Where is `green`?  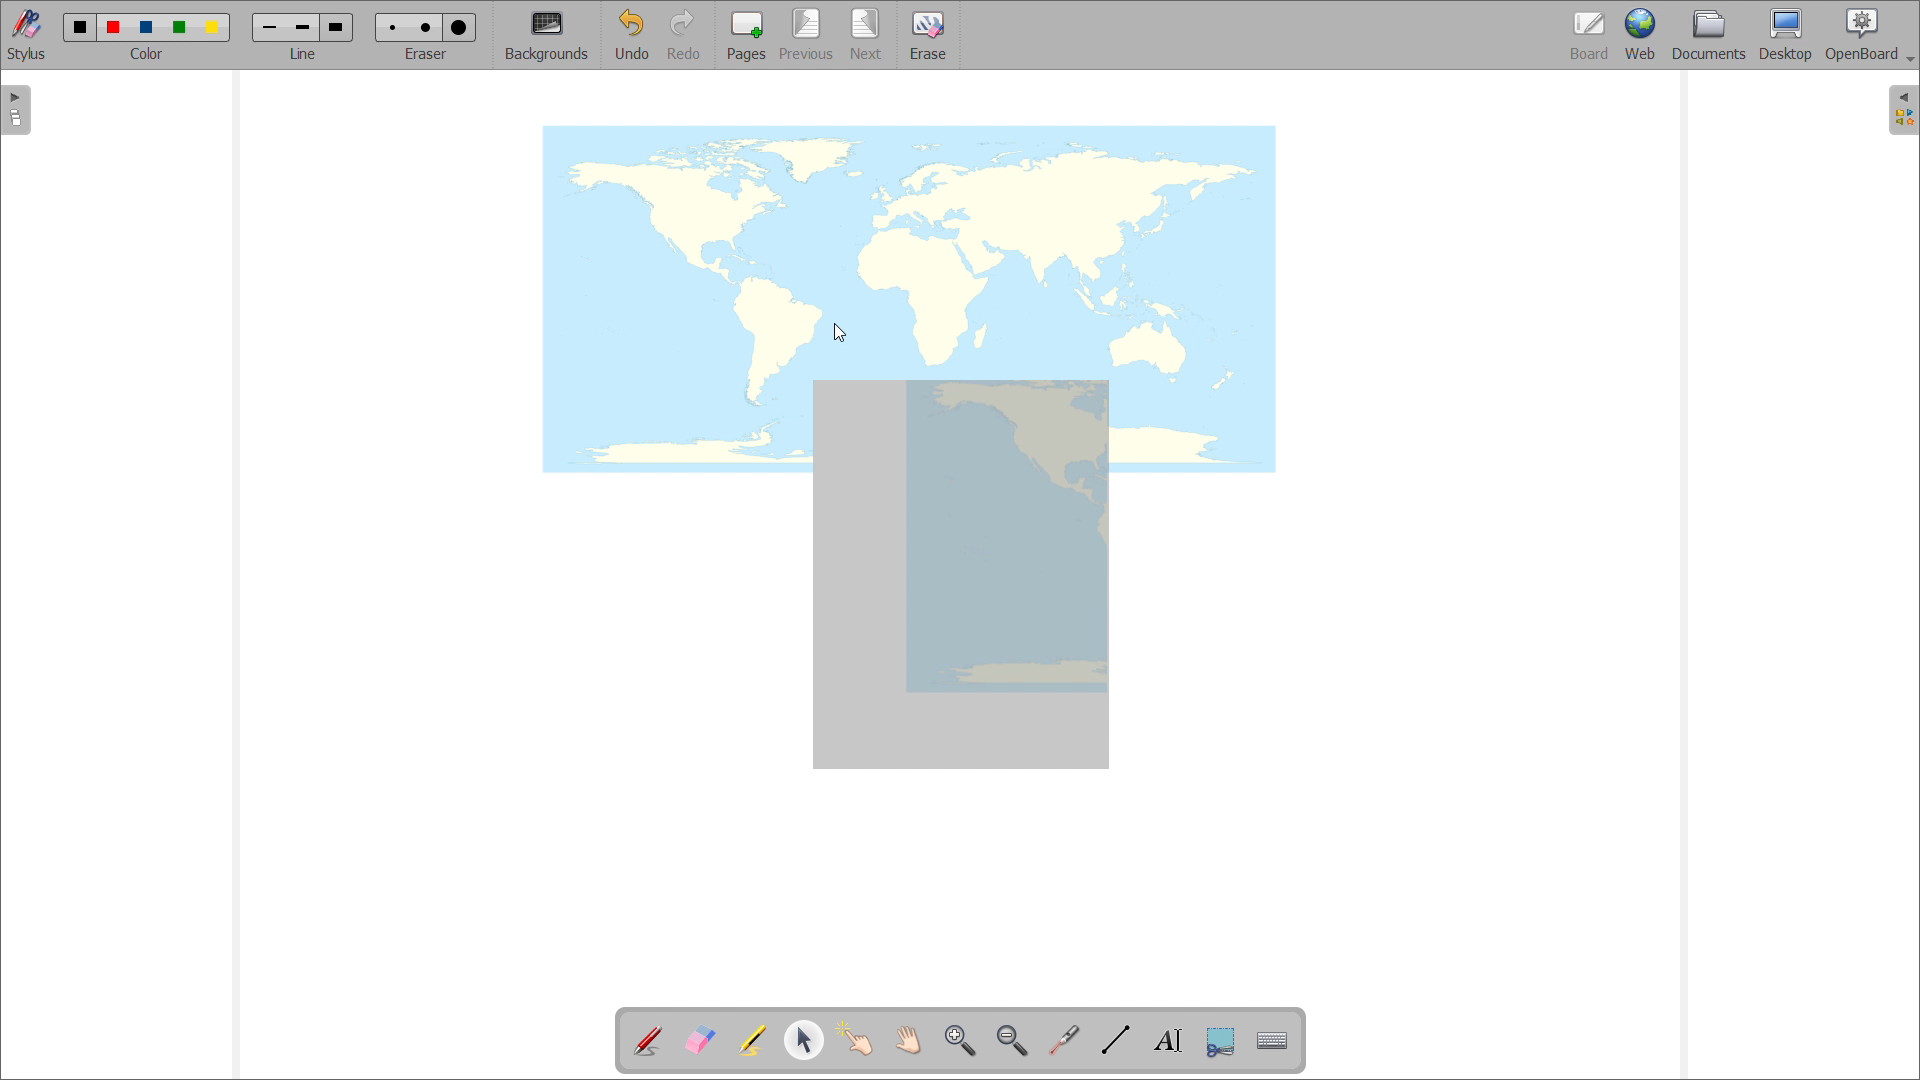 green is located at coordinates (179, 27).